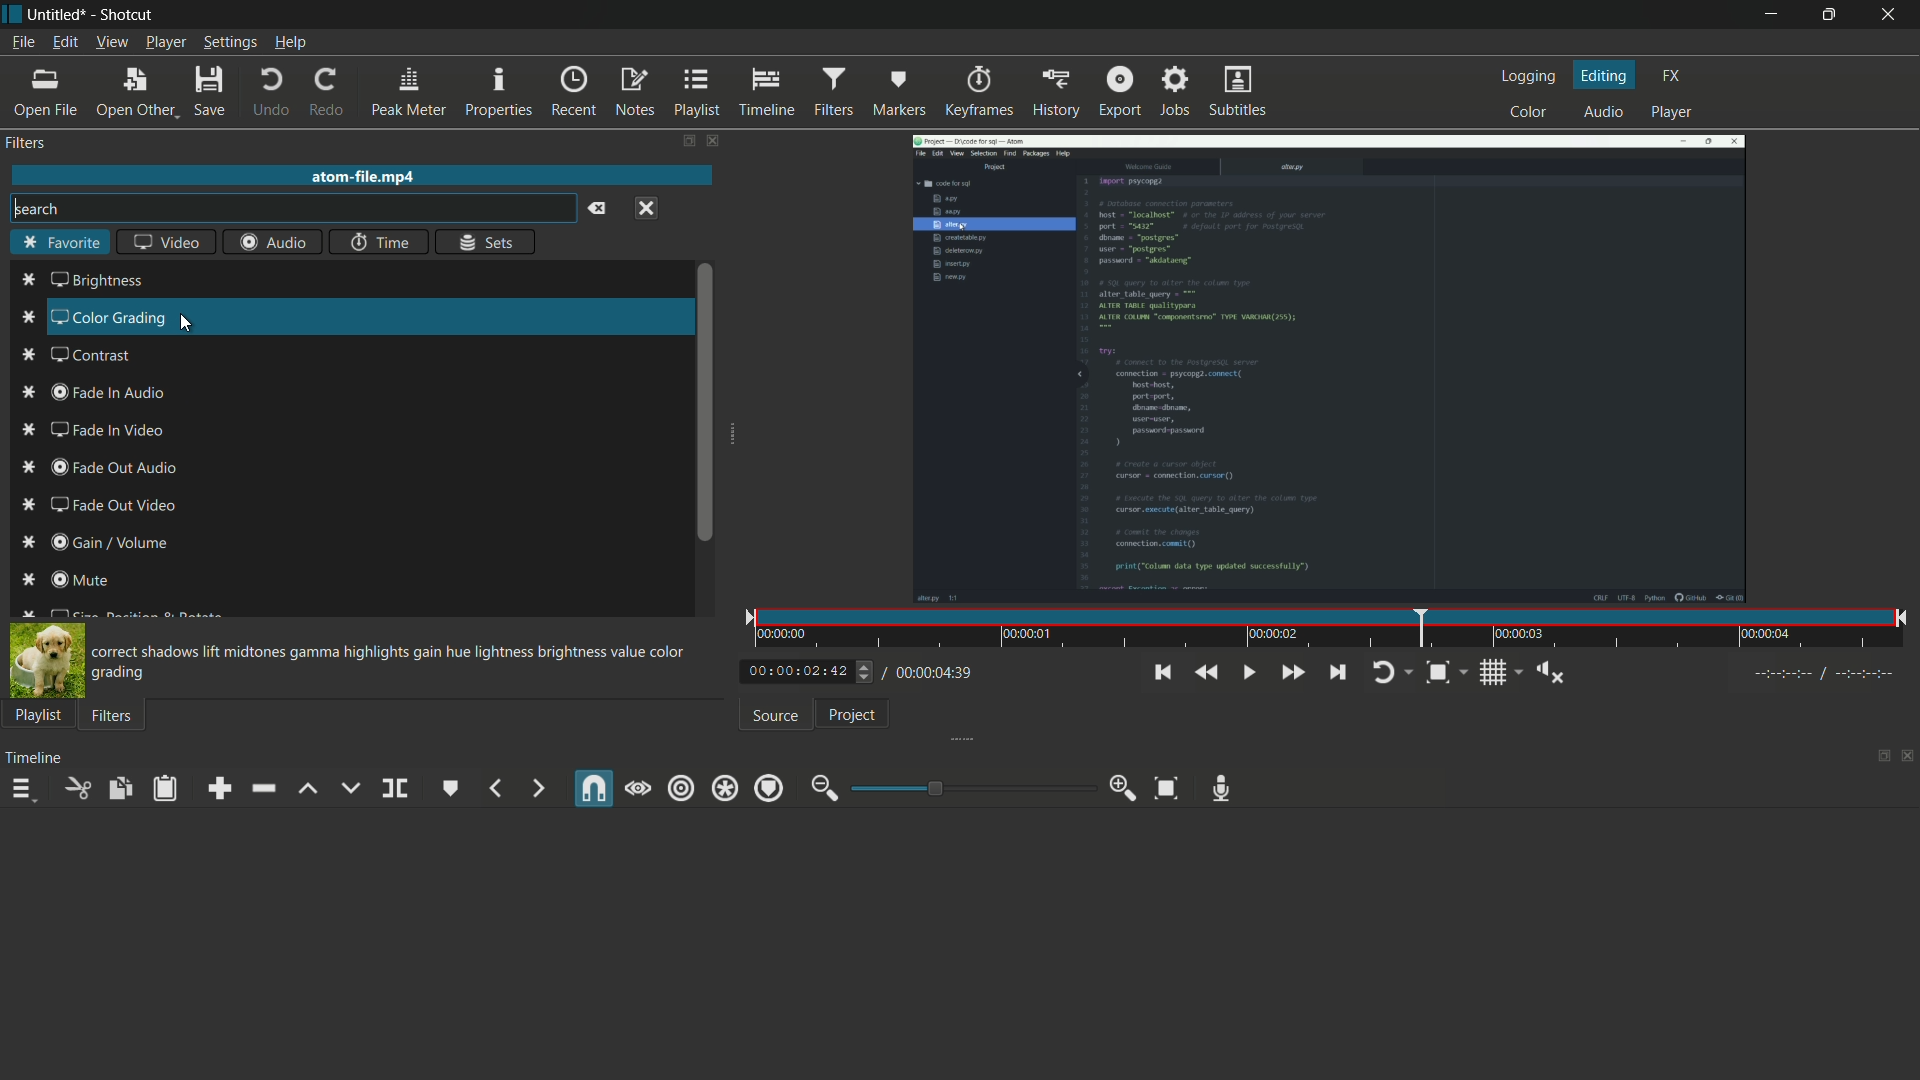 This screenshot has width=1920, height=1080. I want to click on color, so click(1530, 111).